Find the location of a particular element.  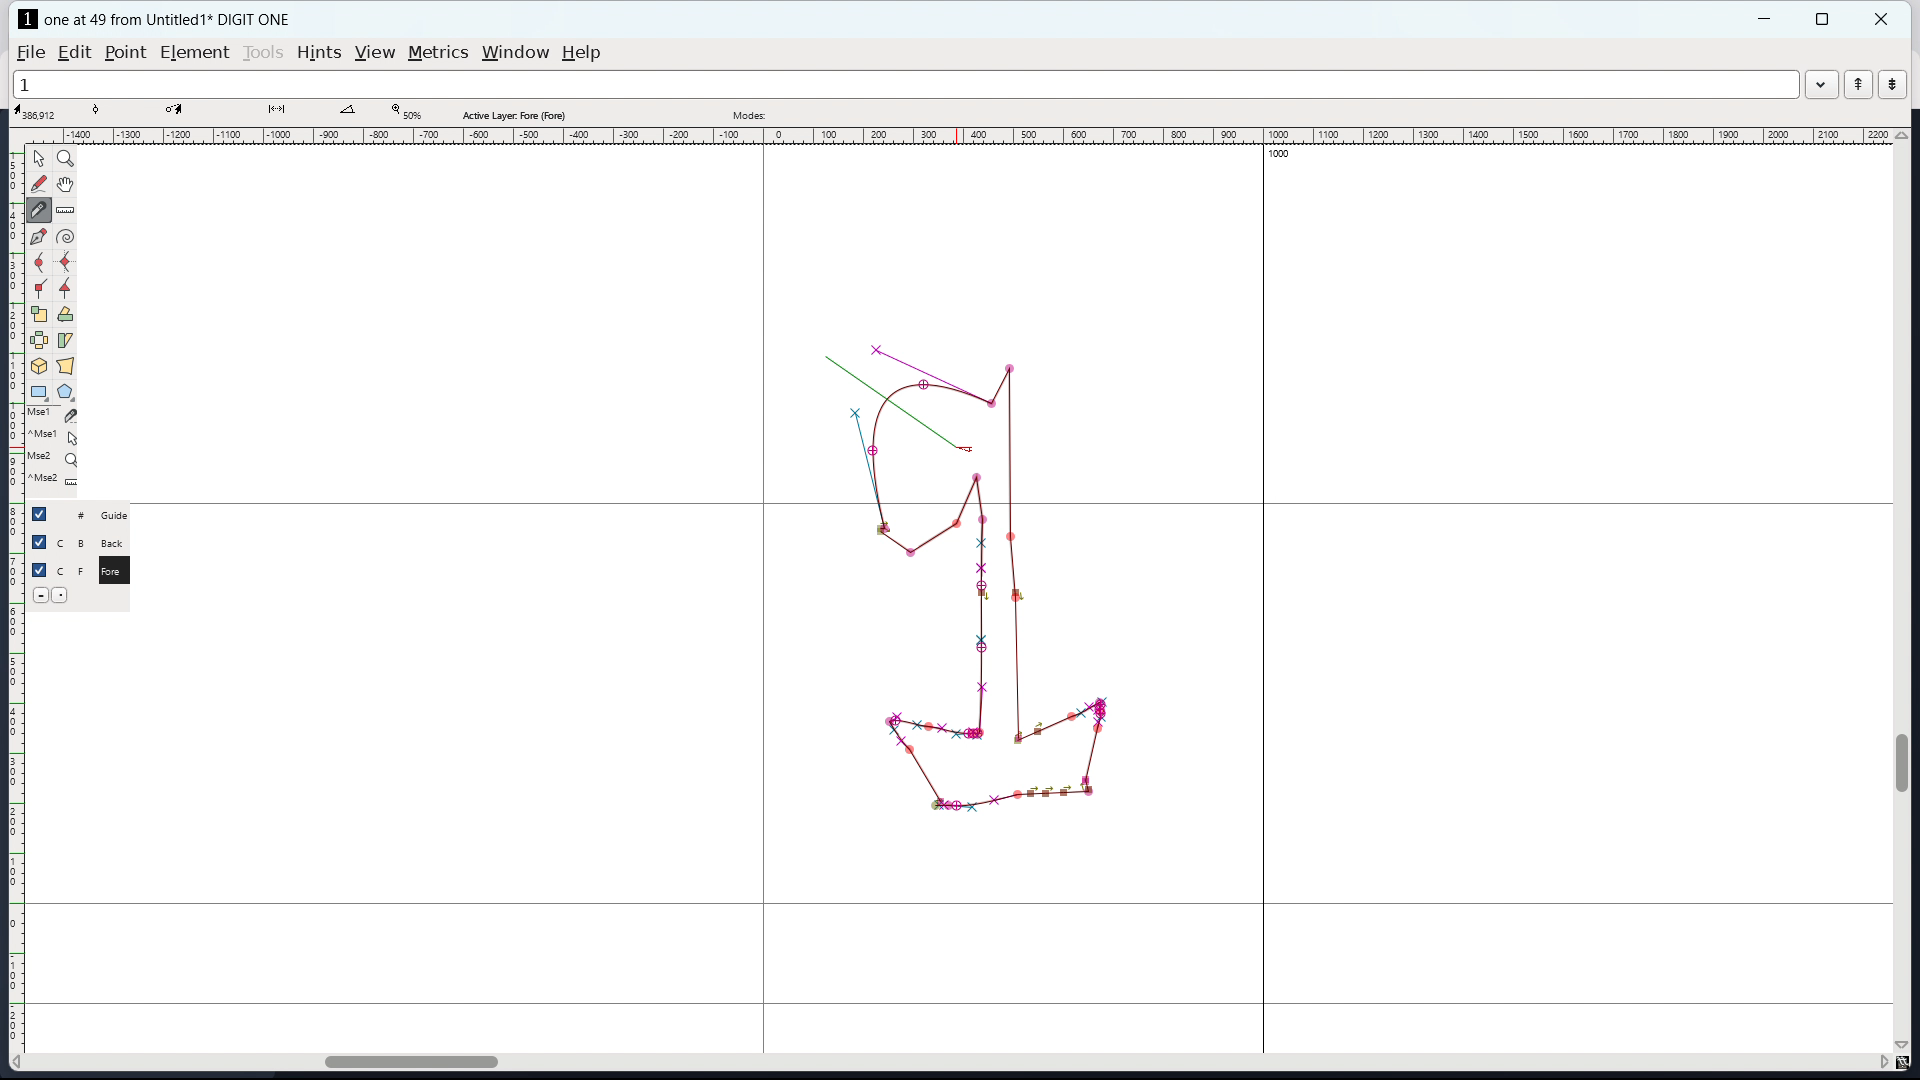

scroll left is located at coordinates (21, 1062).